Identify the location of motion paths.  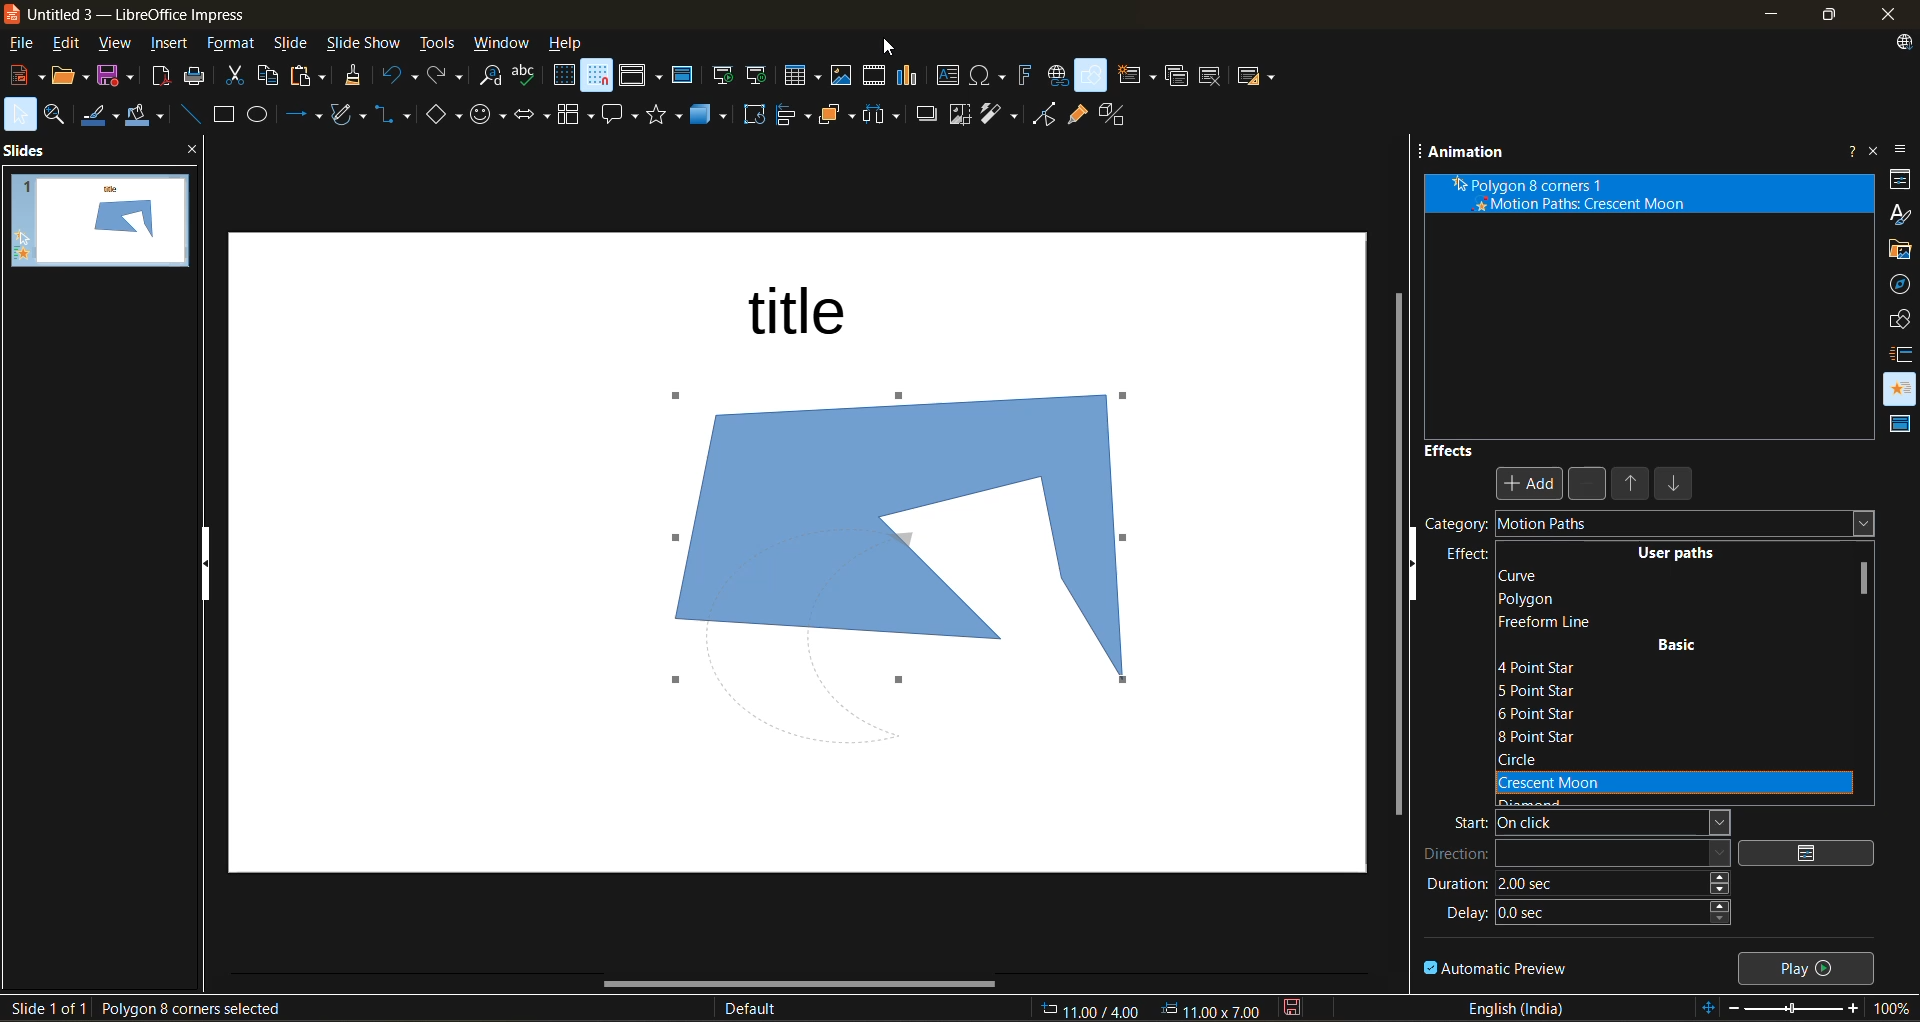
(1685, 525).